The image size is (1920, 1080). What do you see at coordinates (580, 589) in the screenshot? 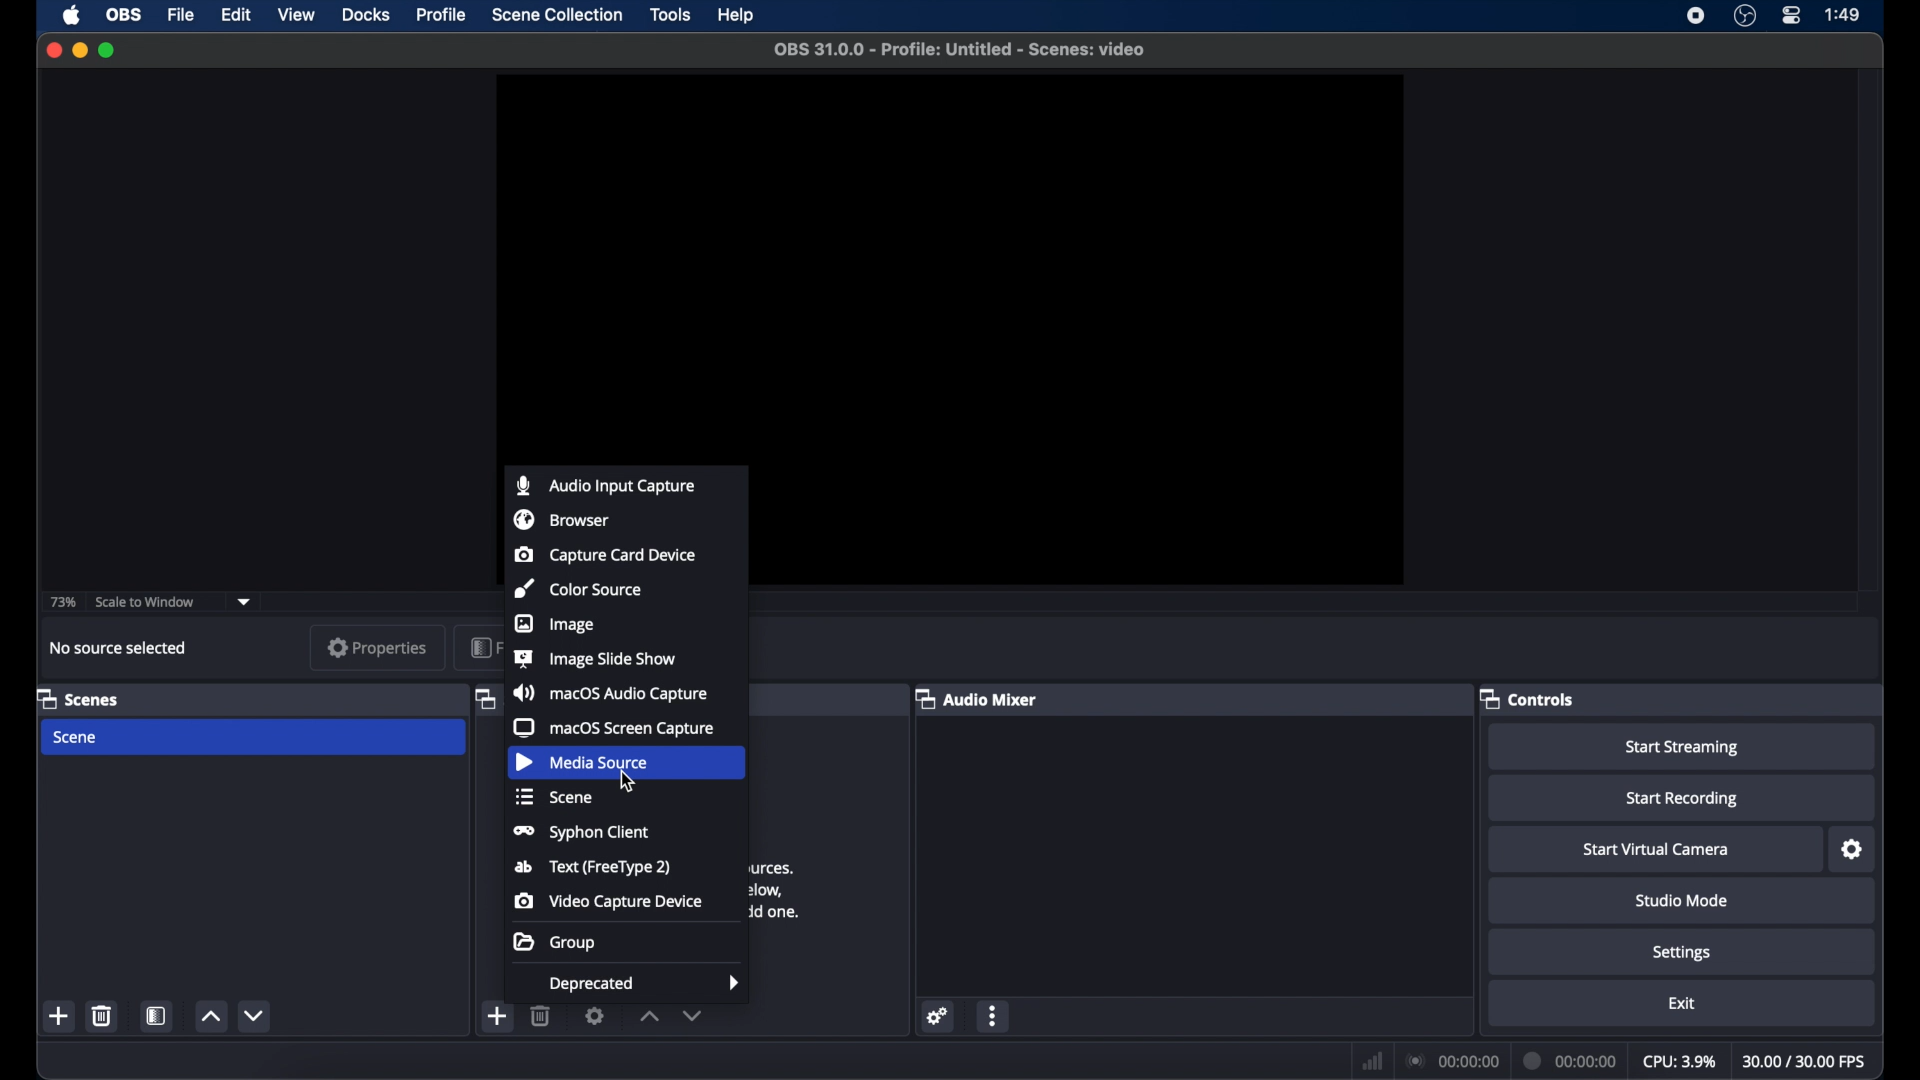
I see `color source` at bounding box center [580, 589].